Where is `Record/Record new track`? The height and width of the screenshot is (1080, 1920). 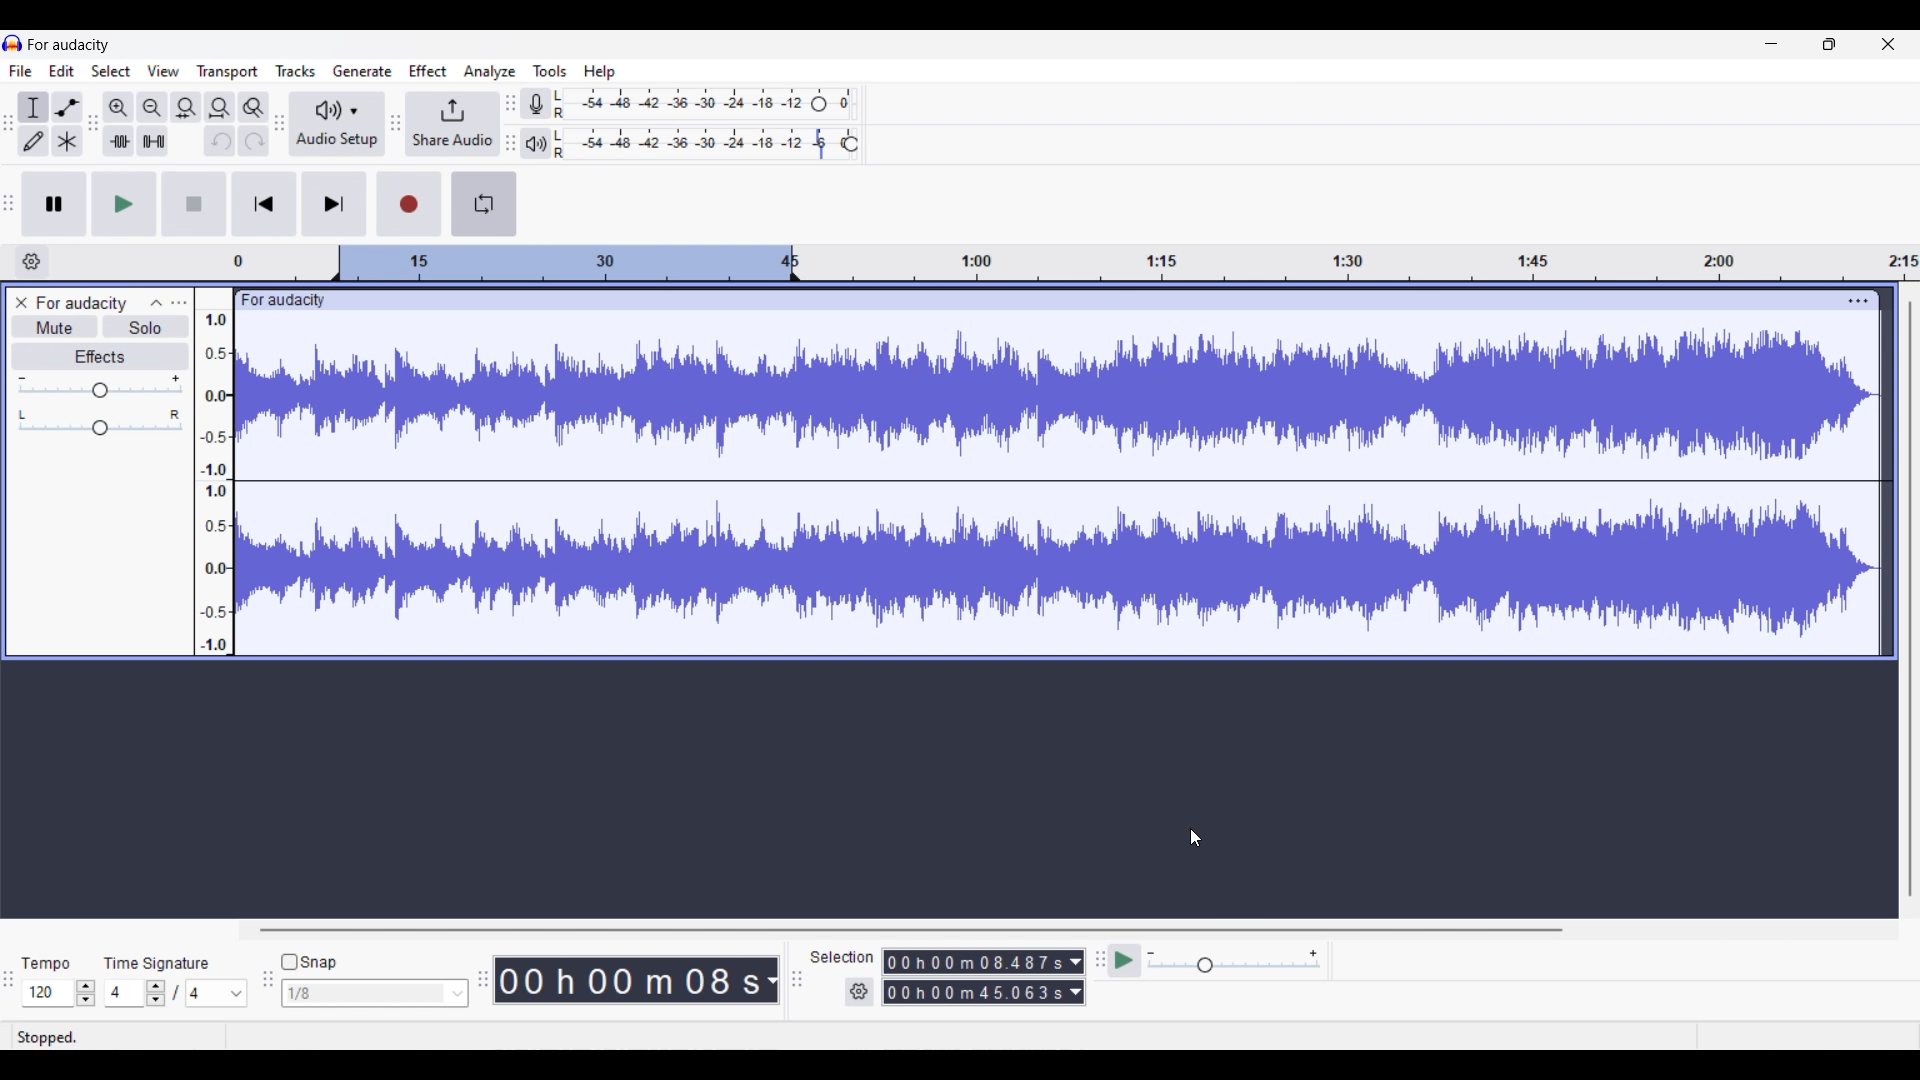 Record/Record new track is located at coordinates (410, 204).